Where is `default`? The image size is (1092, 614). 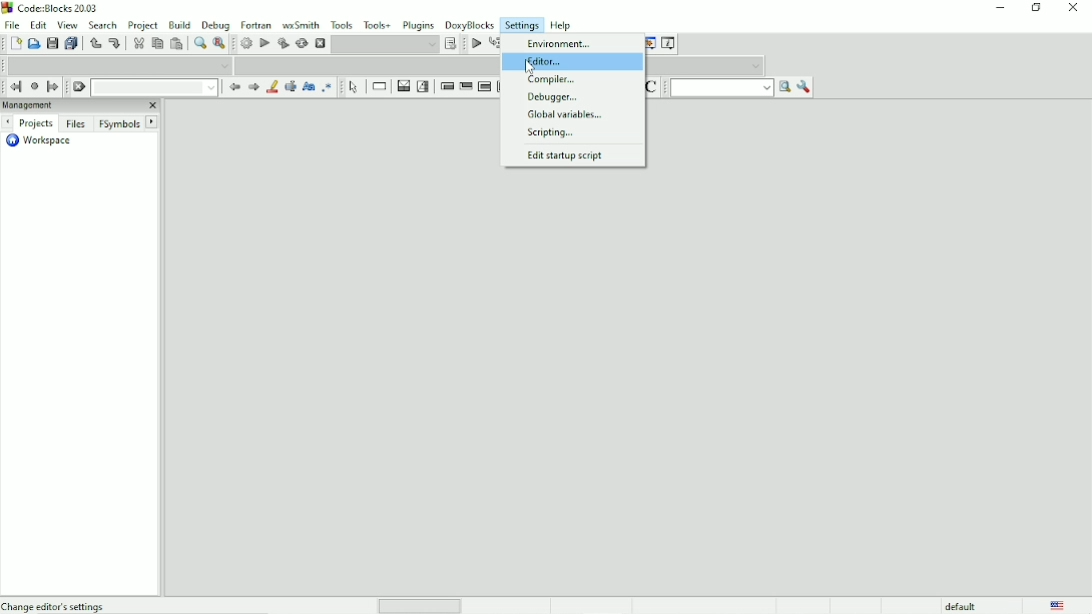 default is located at coordinates (962, 606).